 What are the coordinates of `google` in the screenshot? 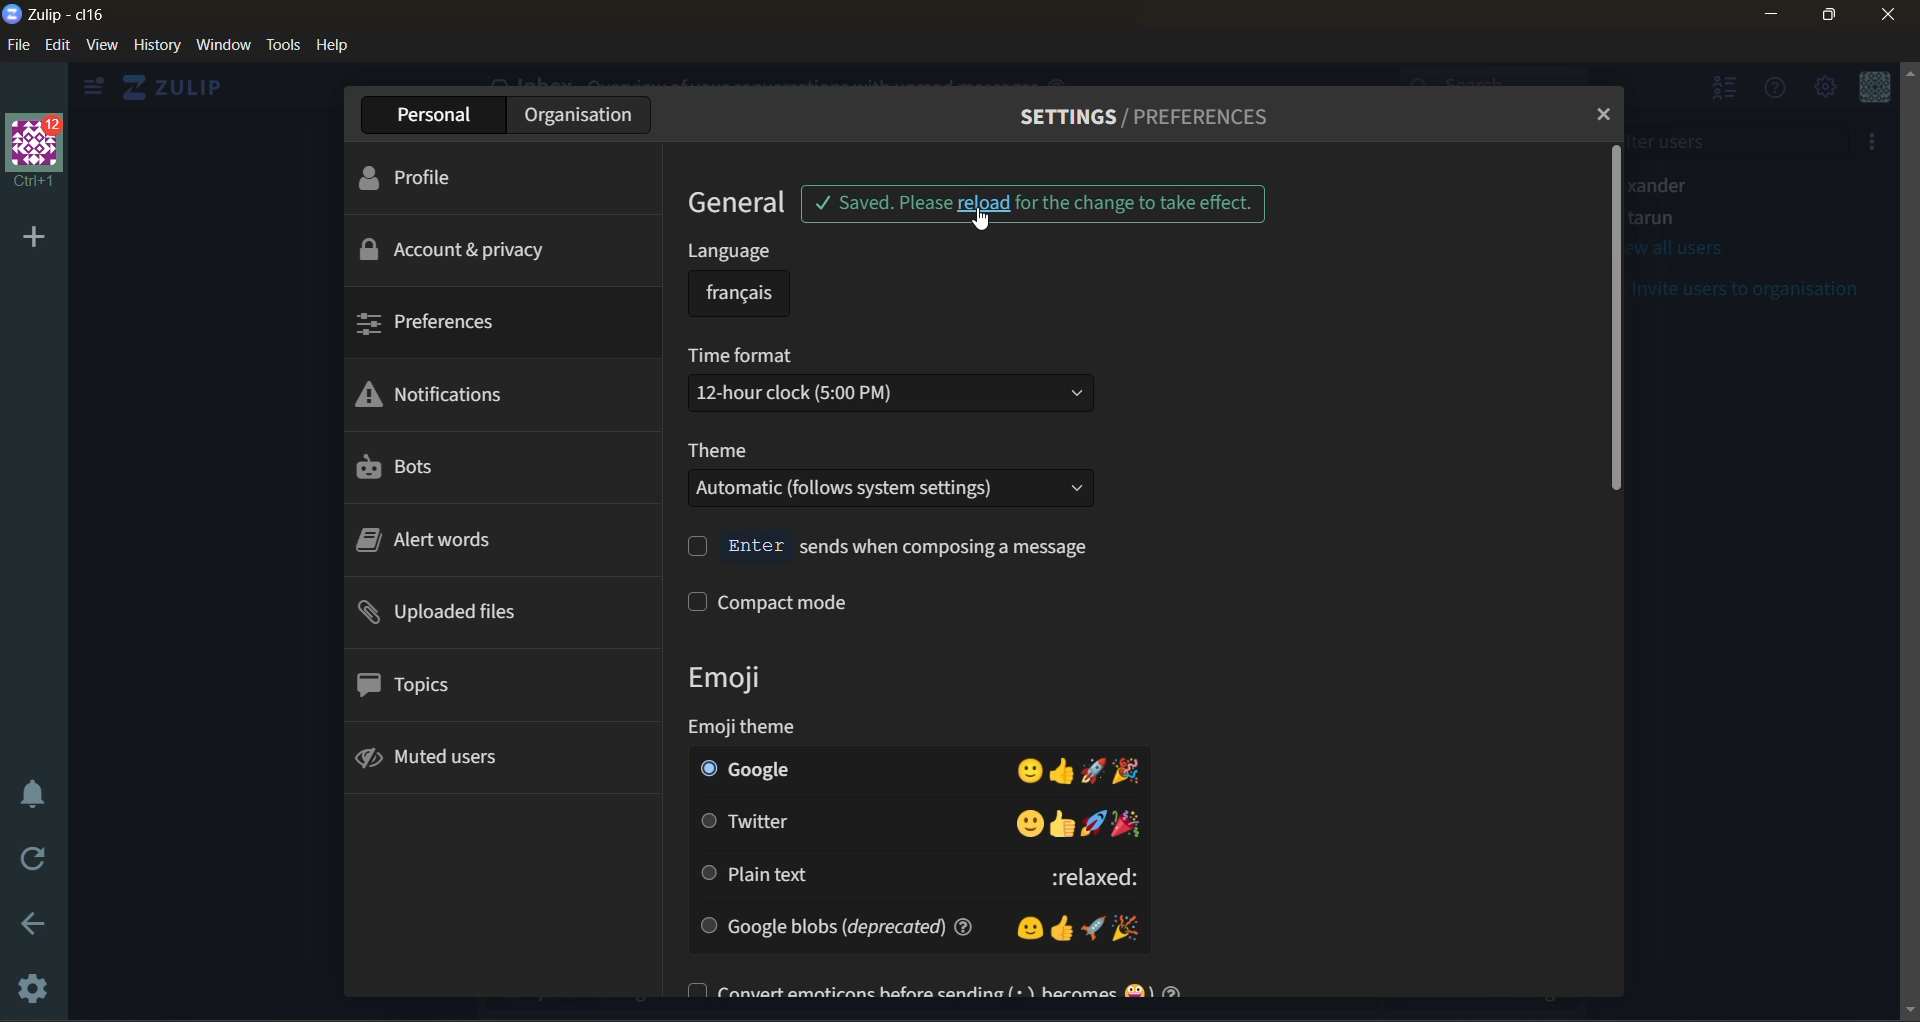 It's located at (917, 770).